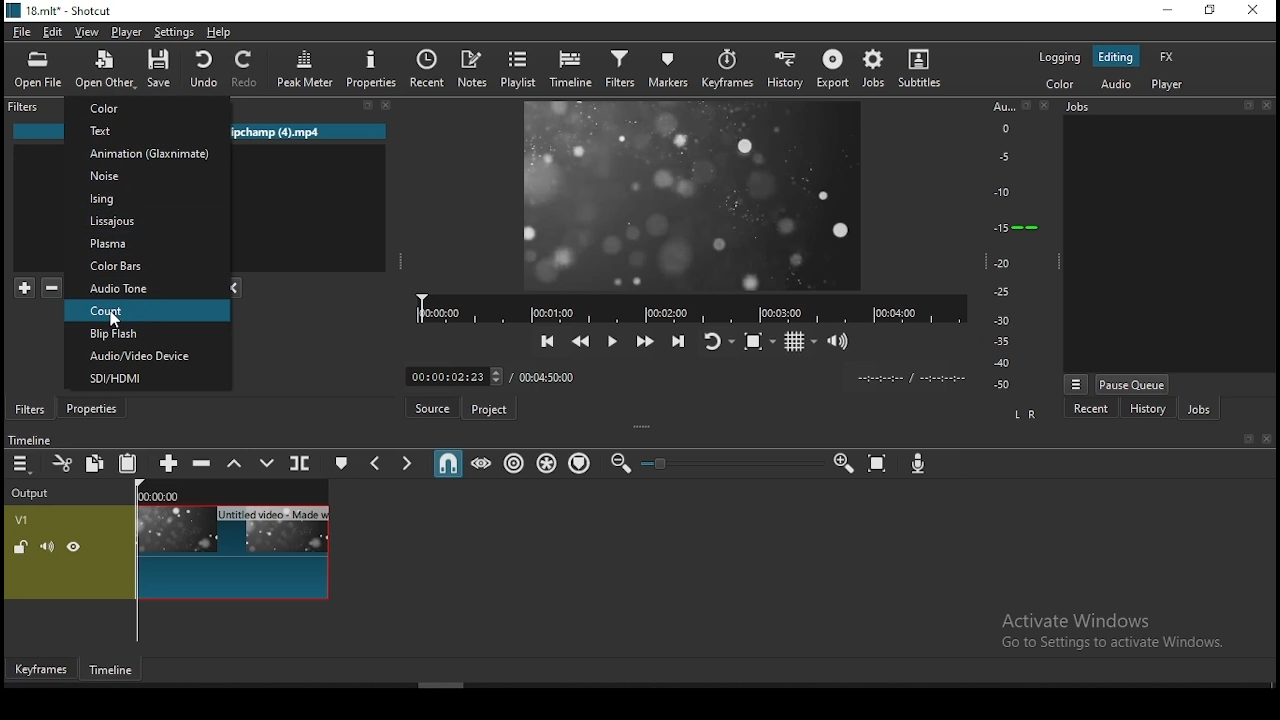 The height and width of the screenshot is (720, 1280). Describe the element at coordinates (1167, 56) in the screenshot. I see `fx` at that location.